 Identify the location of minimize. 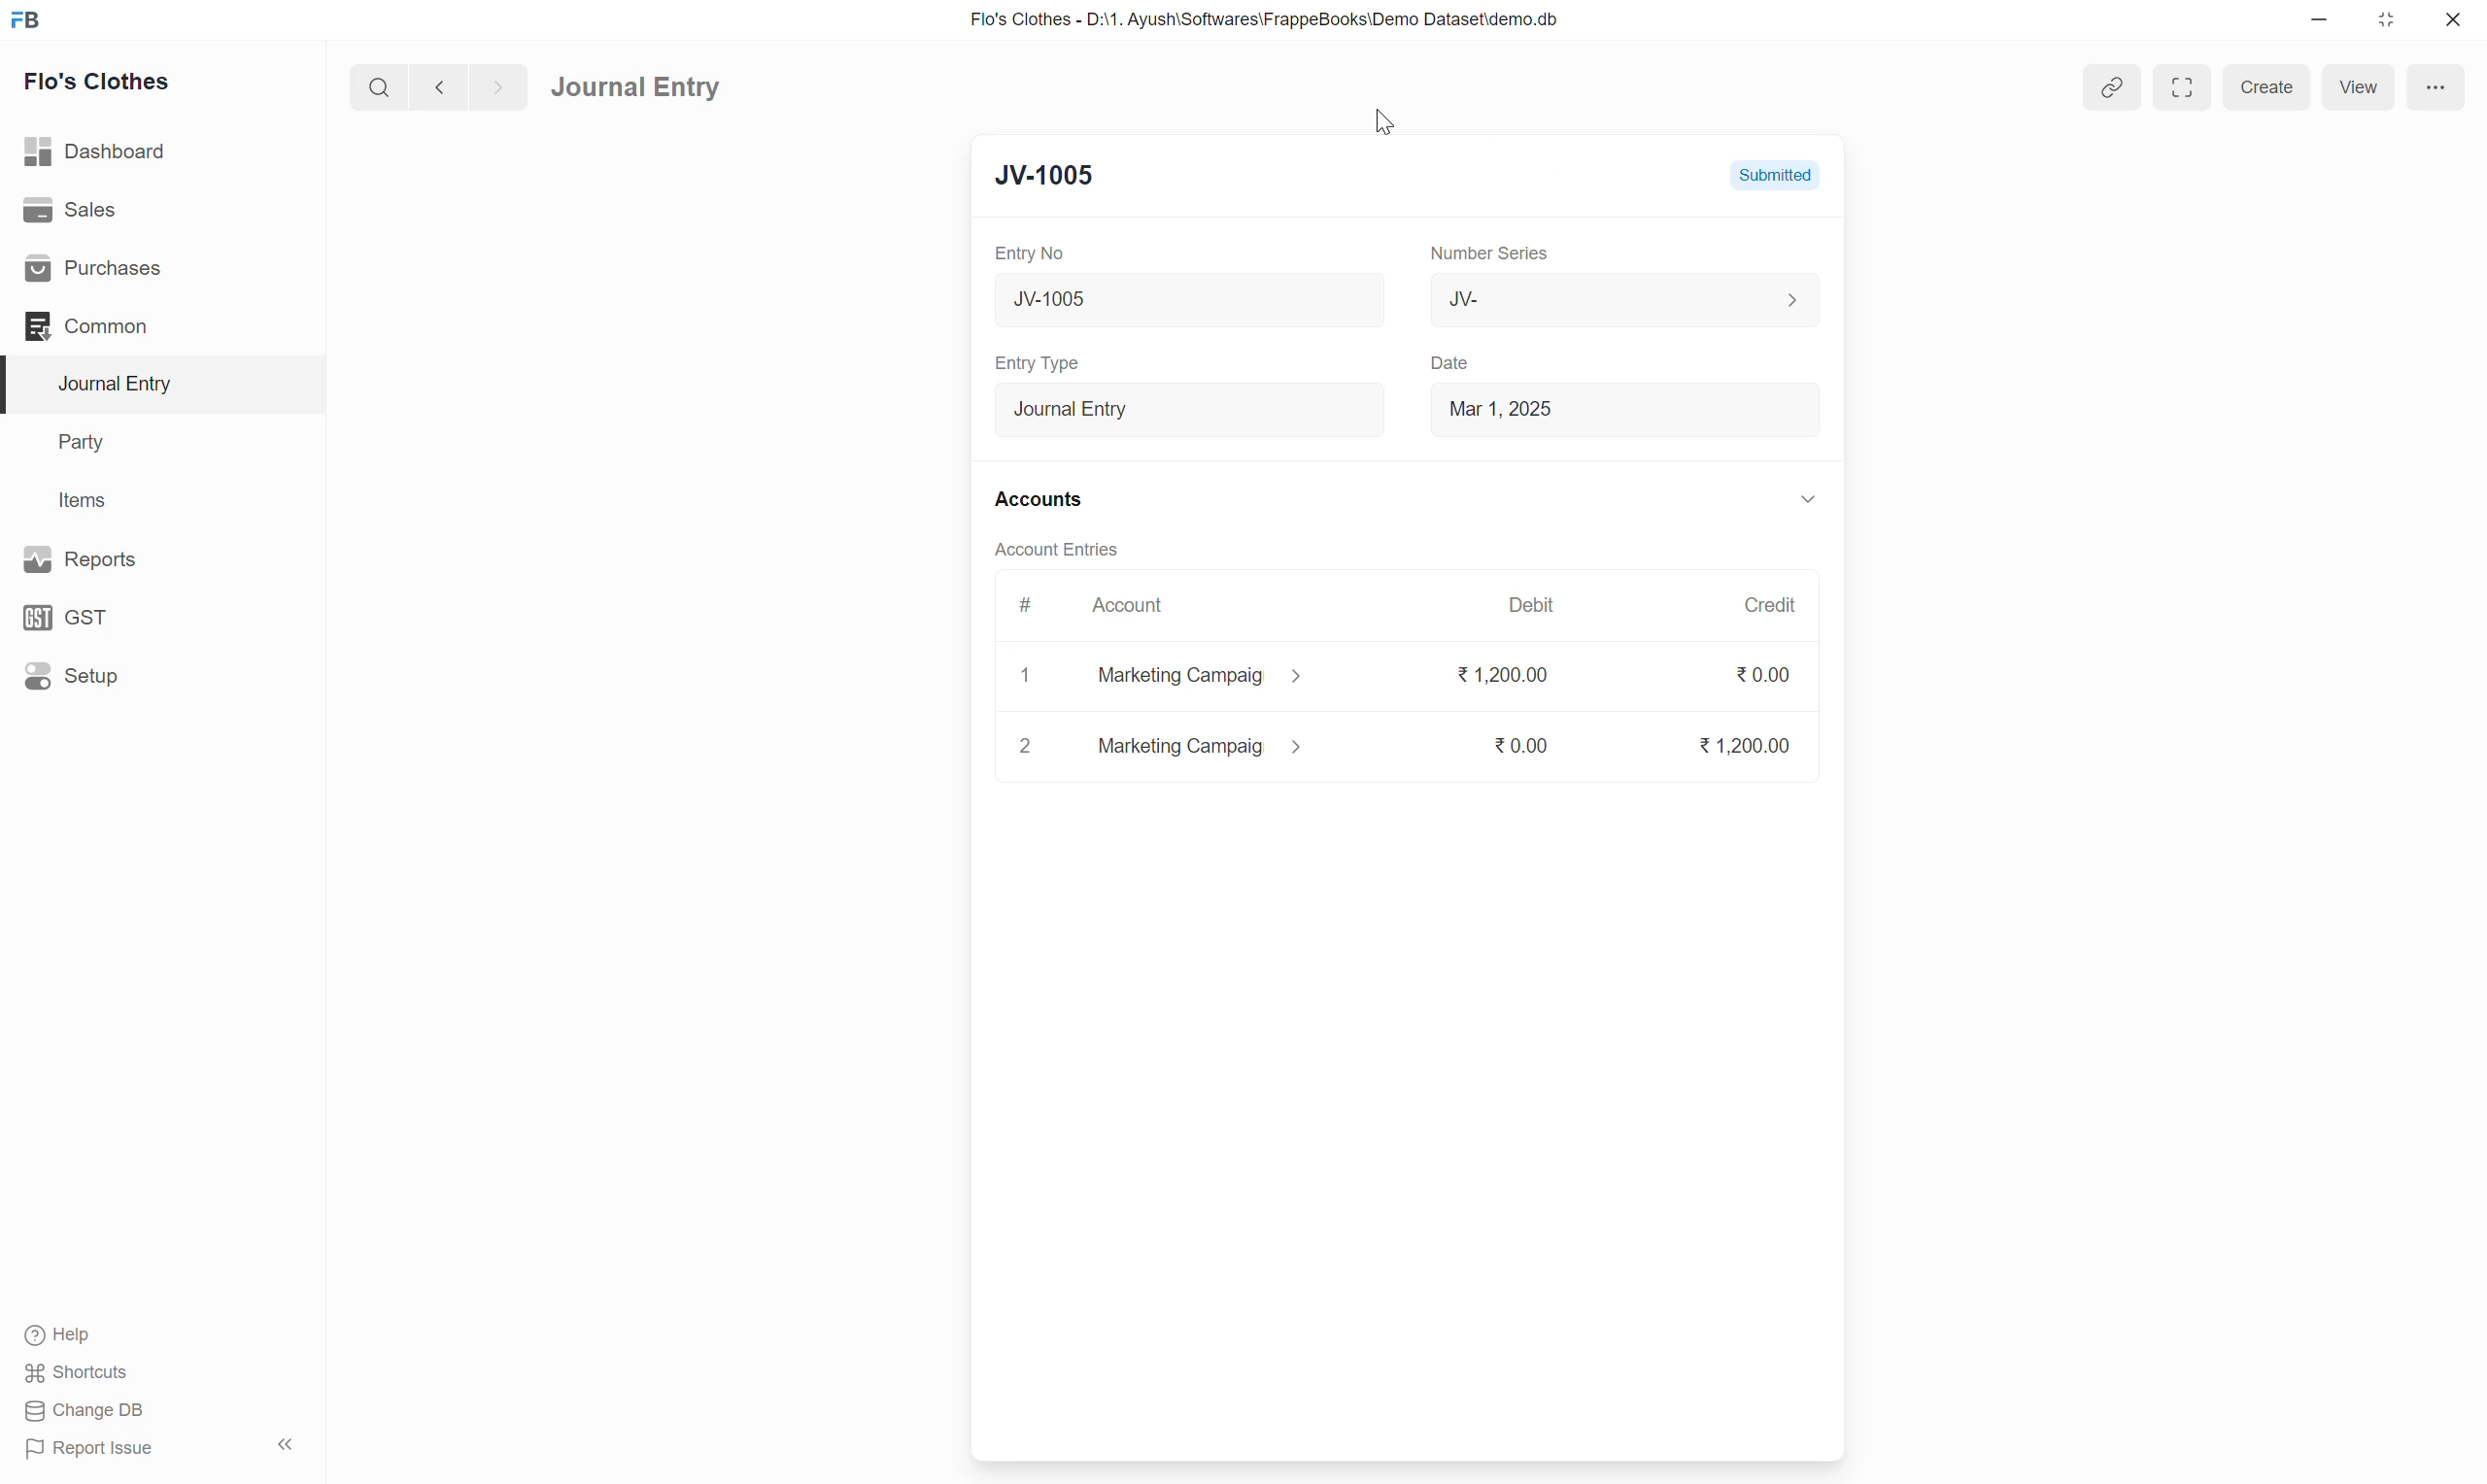
(2320, 21).